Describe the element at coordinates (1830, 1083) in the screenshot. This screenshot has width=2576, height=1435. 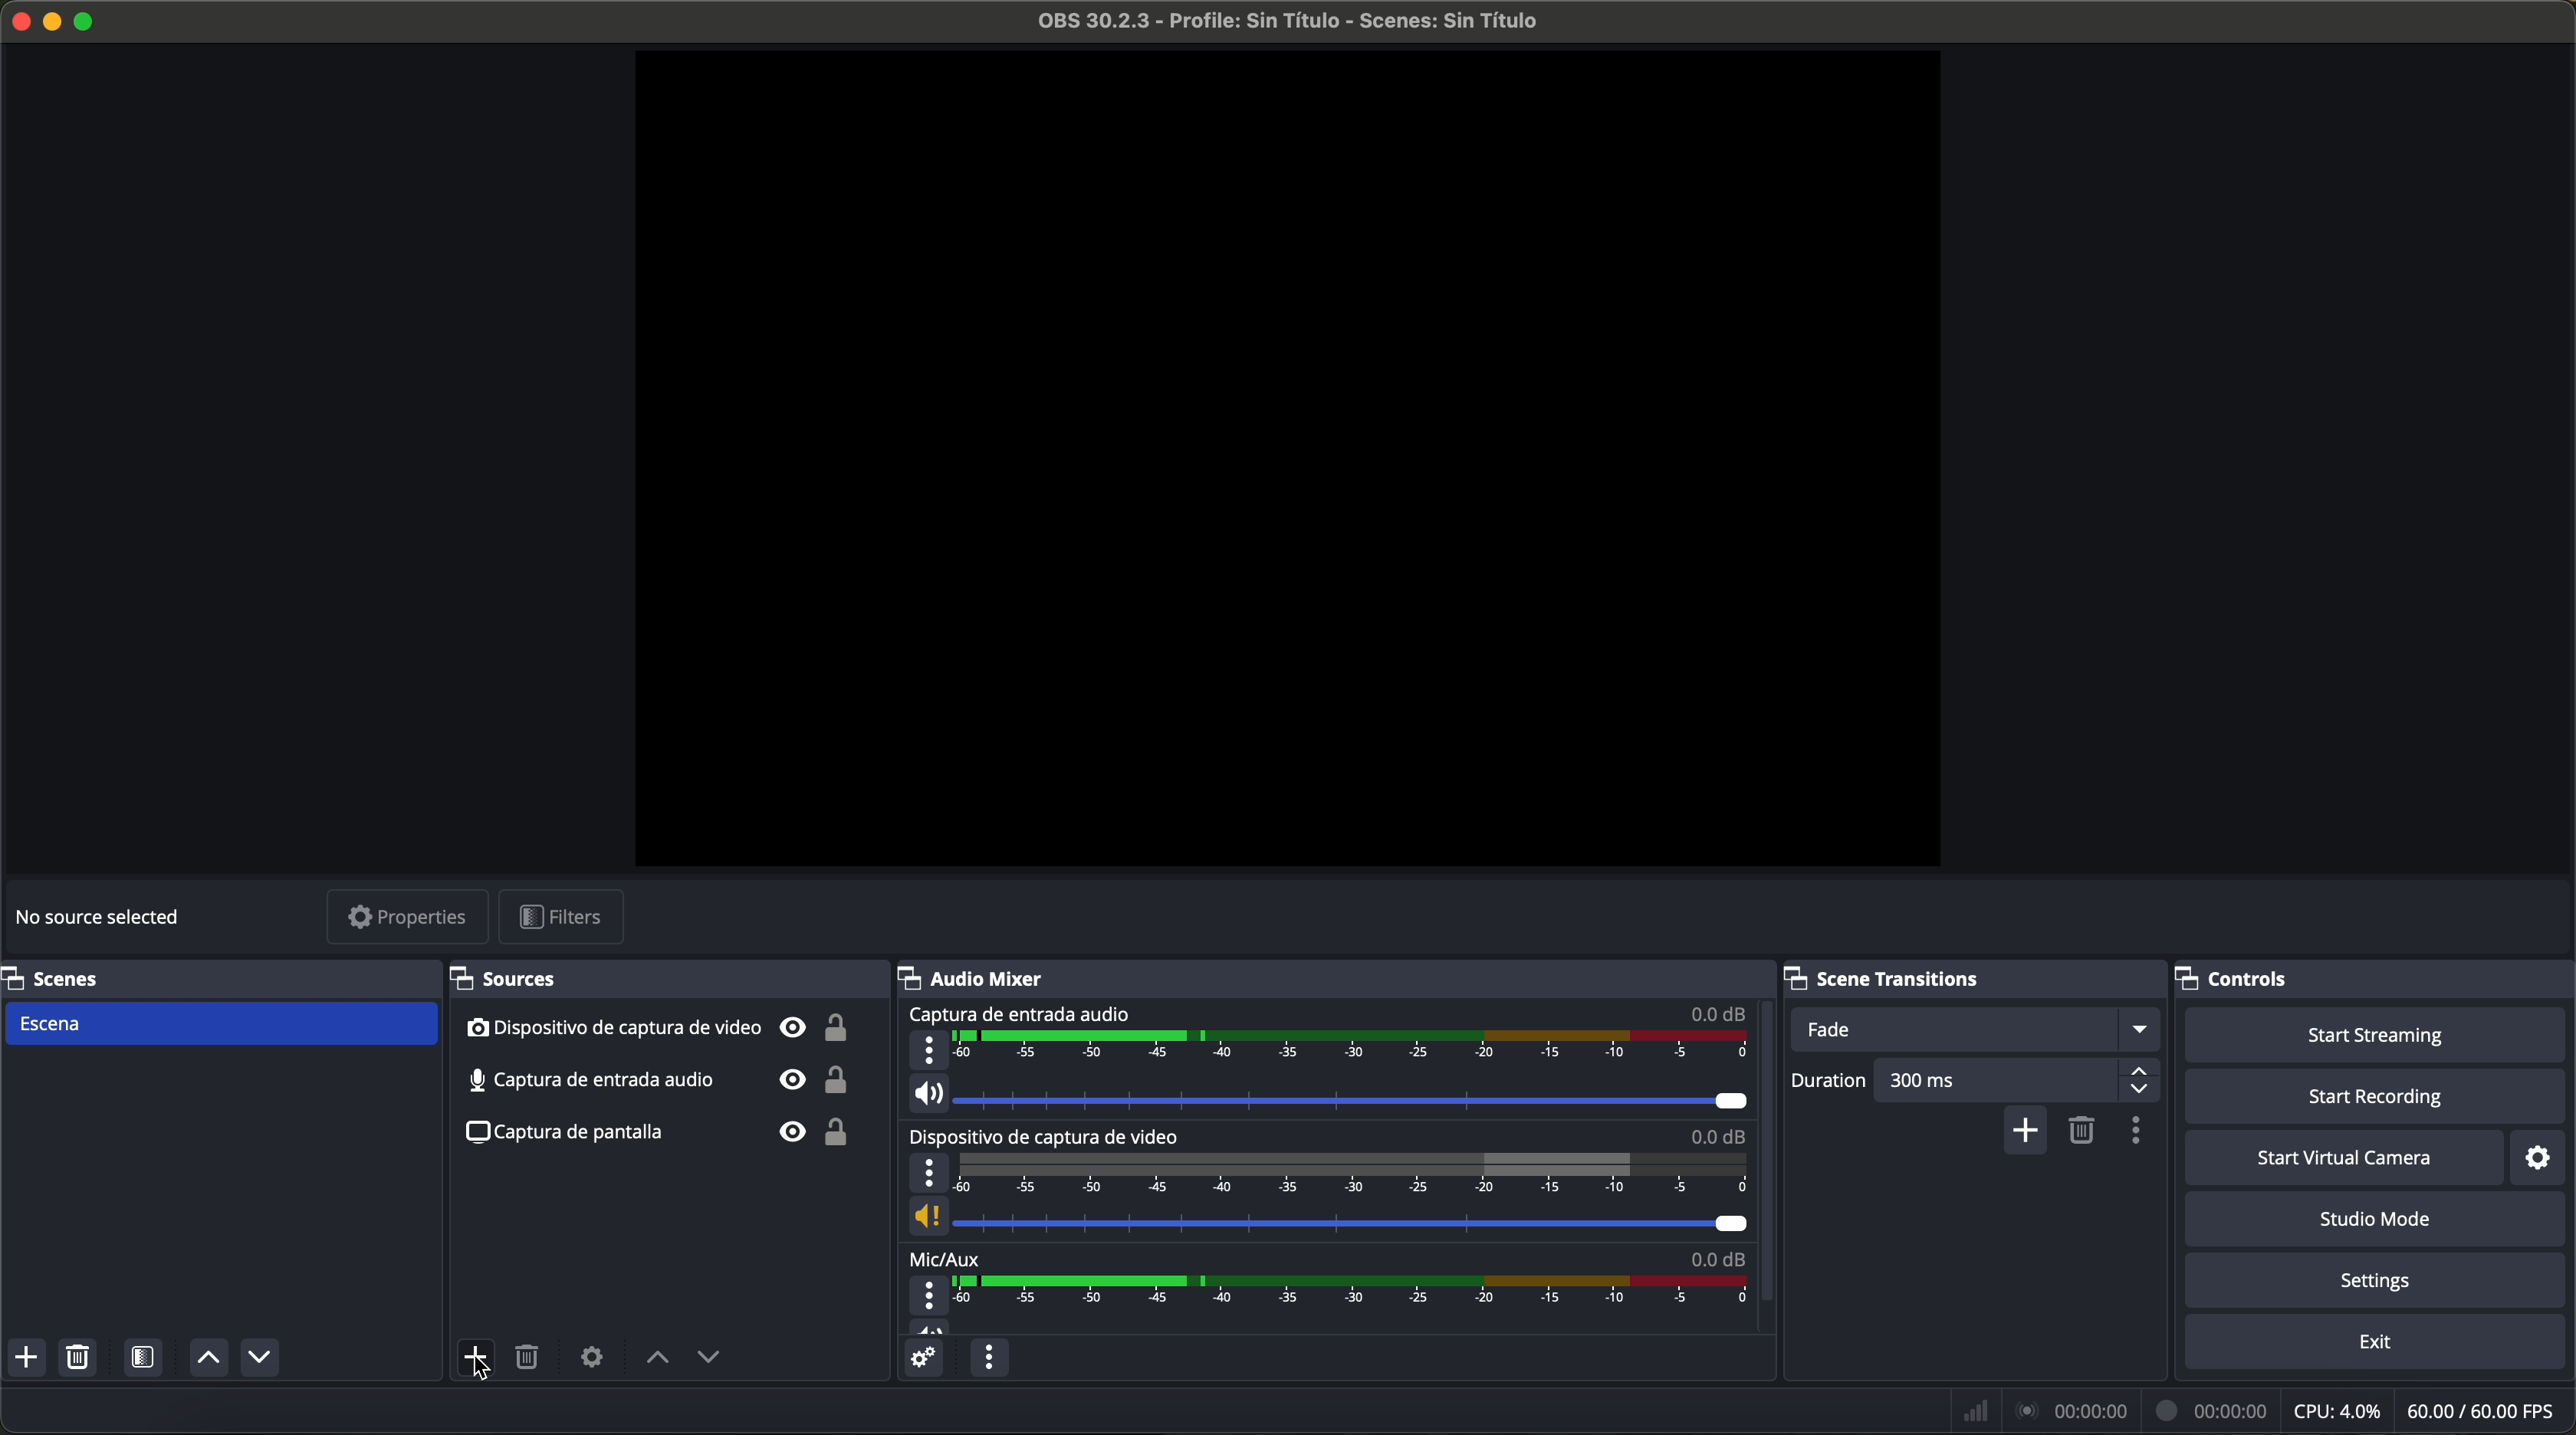
I see `duration` at that location.